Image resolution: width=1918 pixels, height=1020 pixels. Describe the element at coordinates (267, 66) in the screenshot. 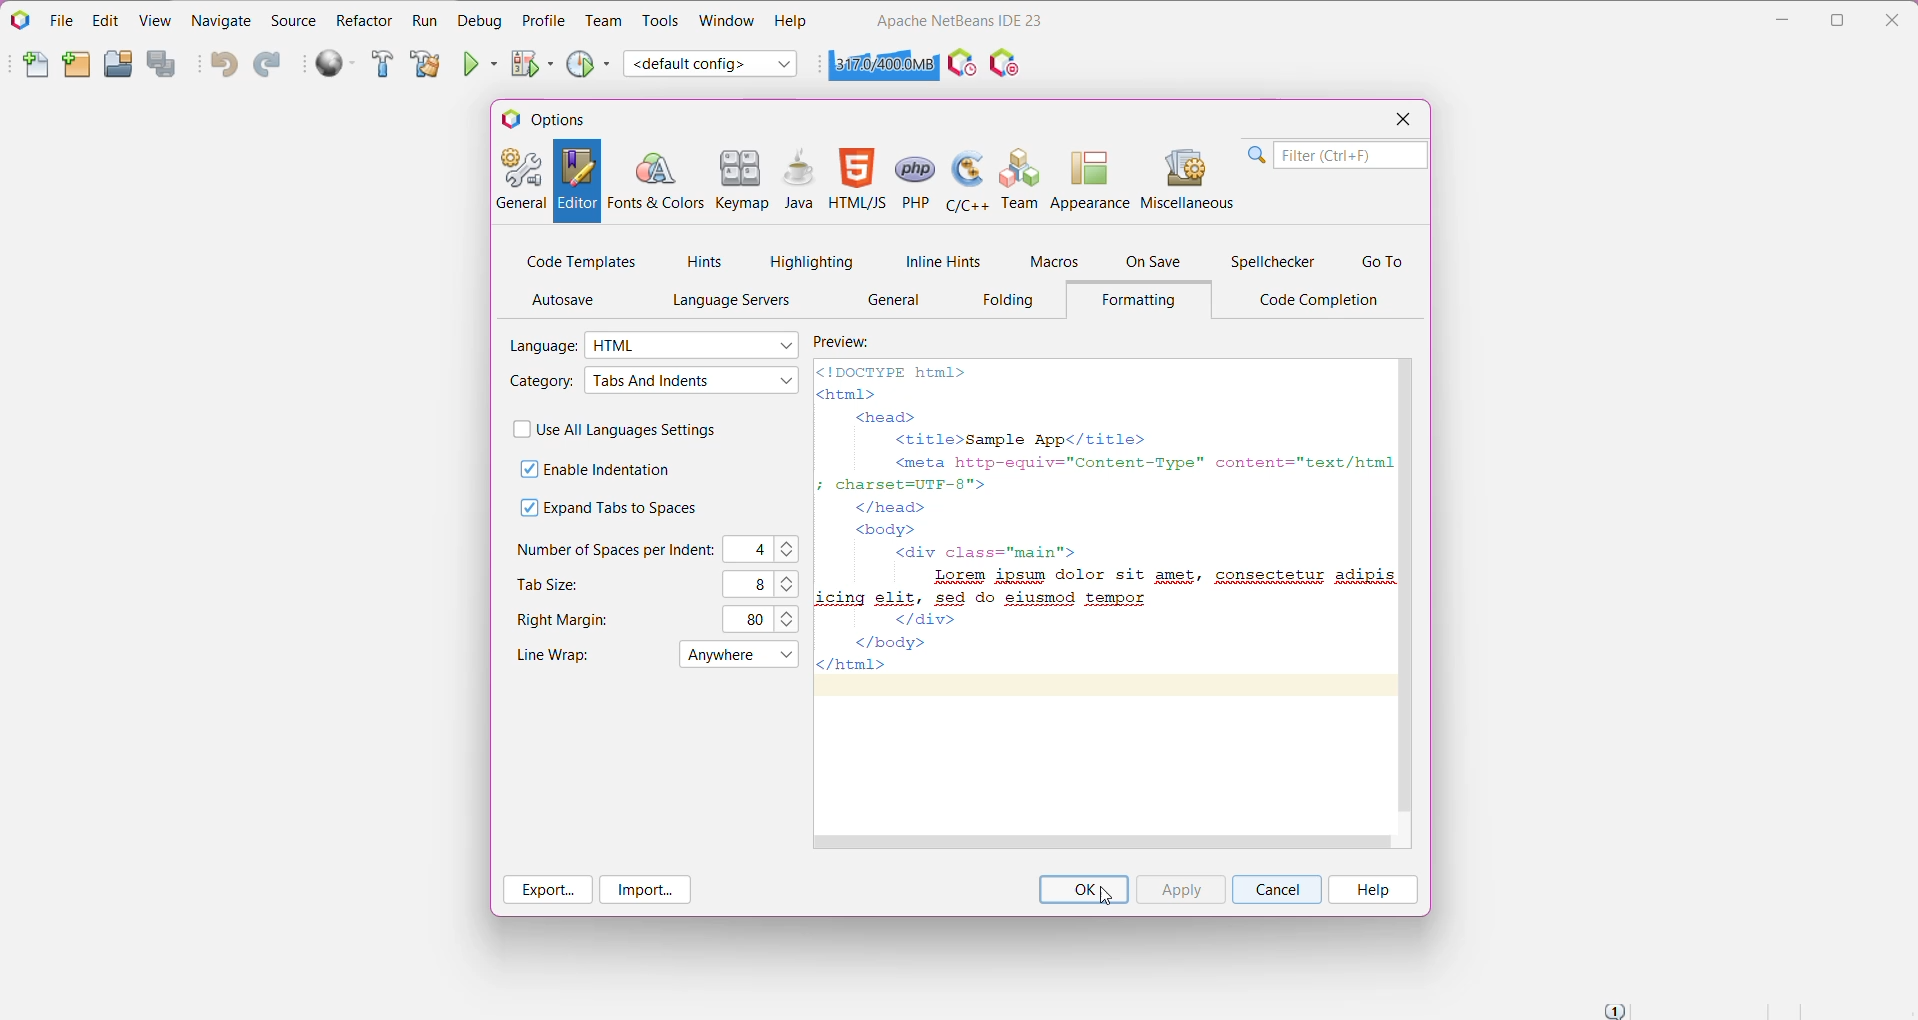

I see `Redo` at that location.